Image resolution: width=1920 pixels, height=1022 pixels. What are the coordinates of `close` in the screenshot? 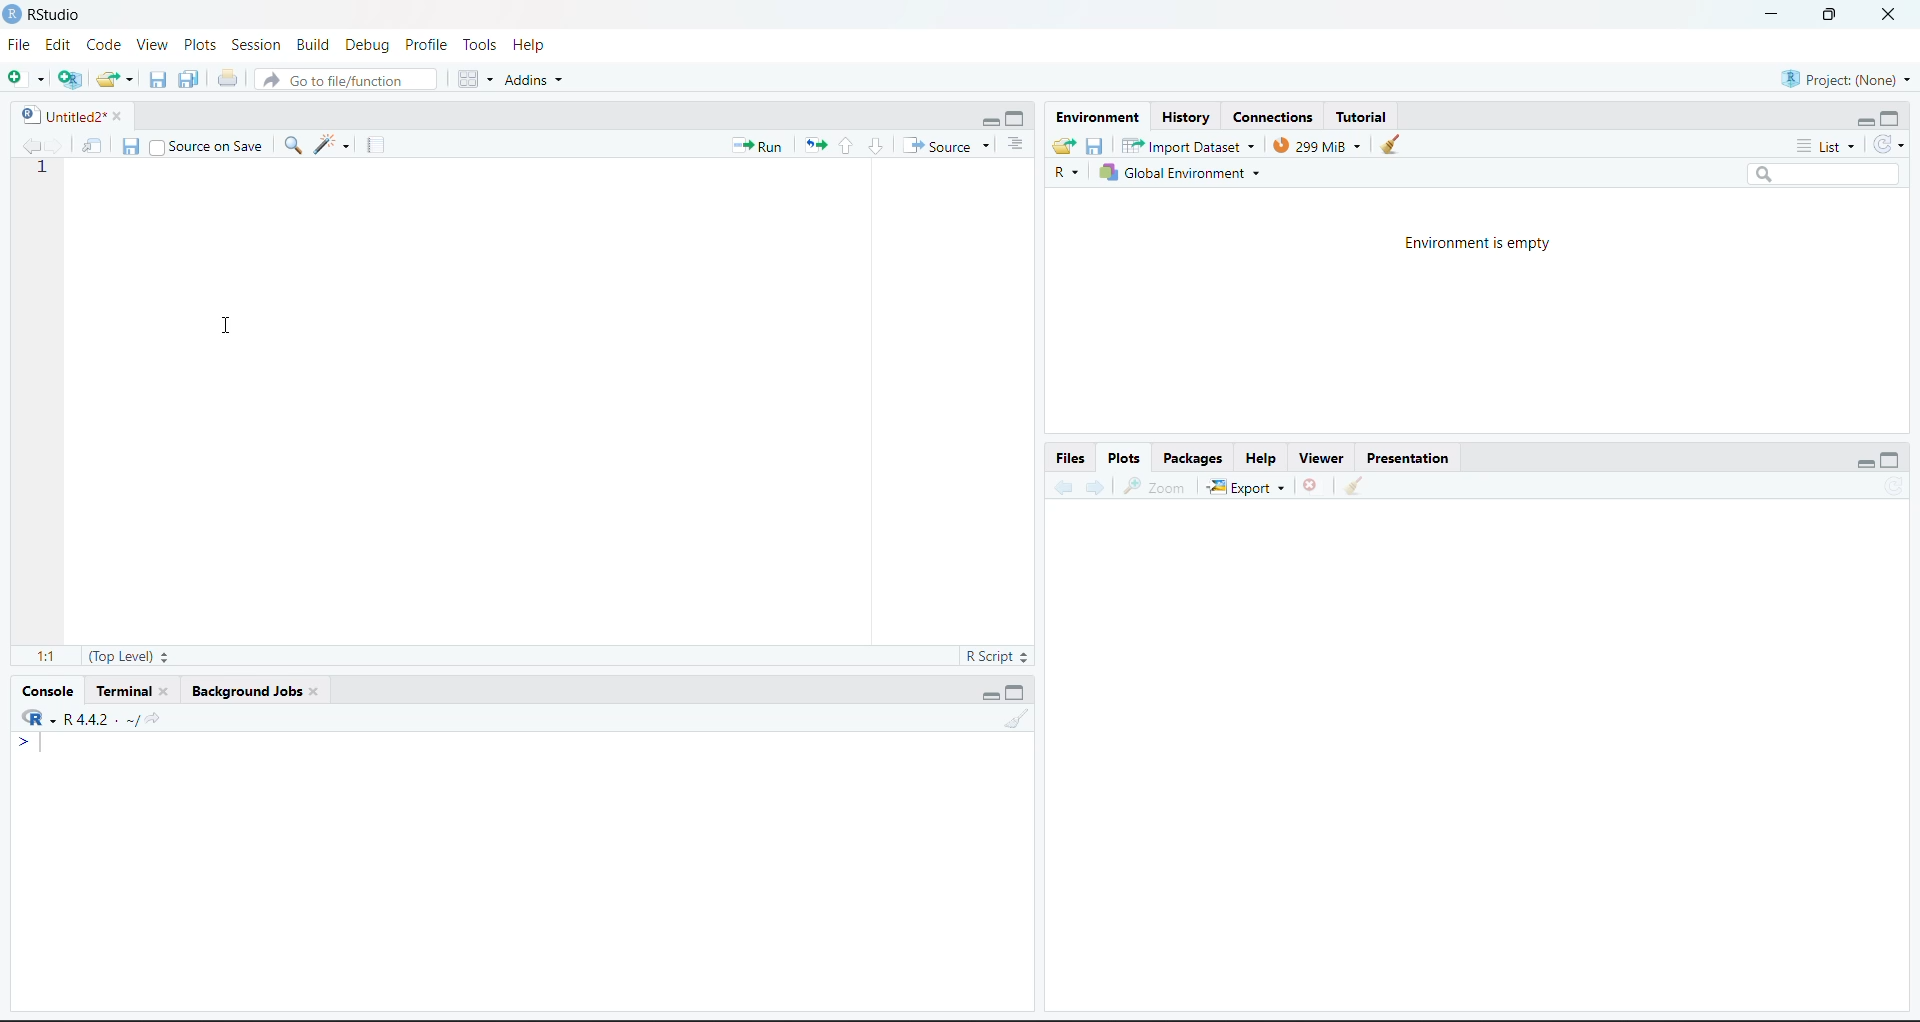 It's located at (168, 691).